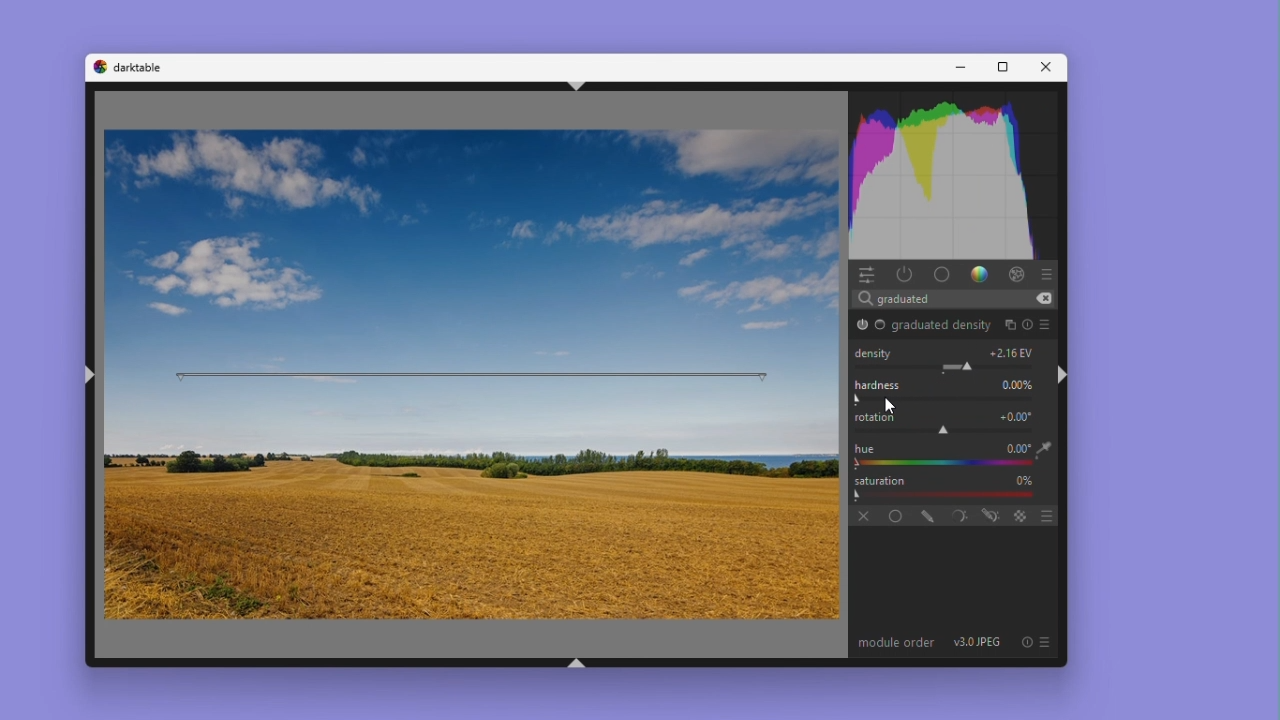 The width and height of the screenshot is (1280, 720). What do you see at coordinates (959, 67) in the screenshot?
I see `Minimise` at bounding box center [959, 67].